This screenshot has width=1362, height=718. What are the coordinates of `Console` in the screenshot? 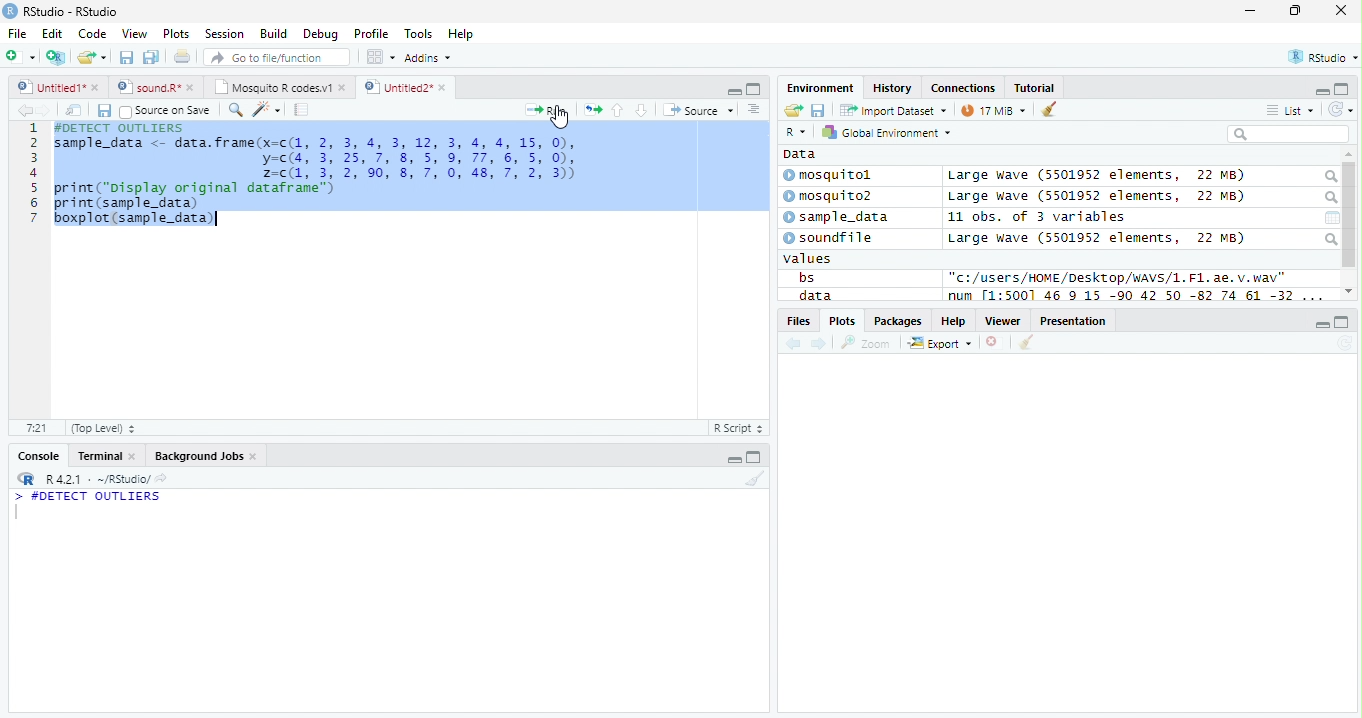 It's located at (35, 455).